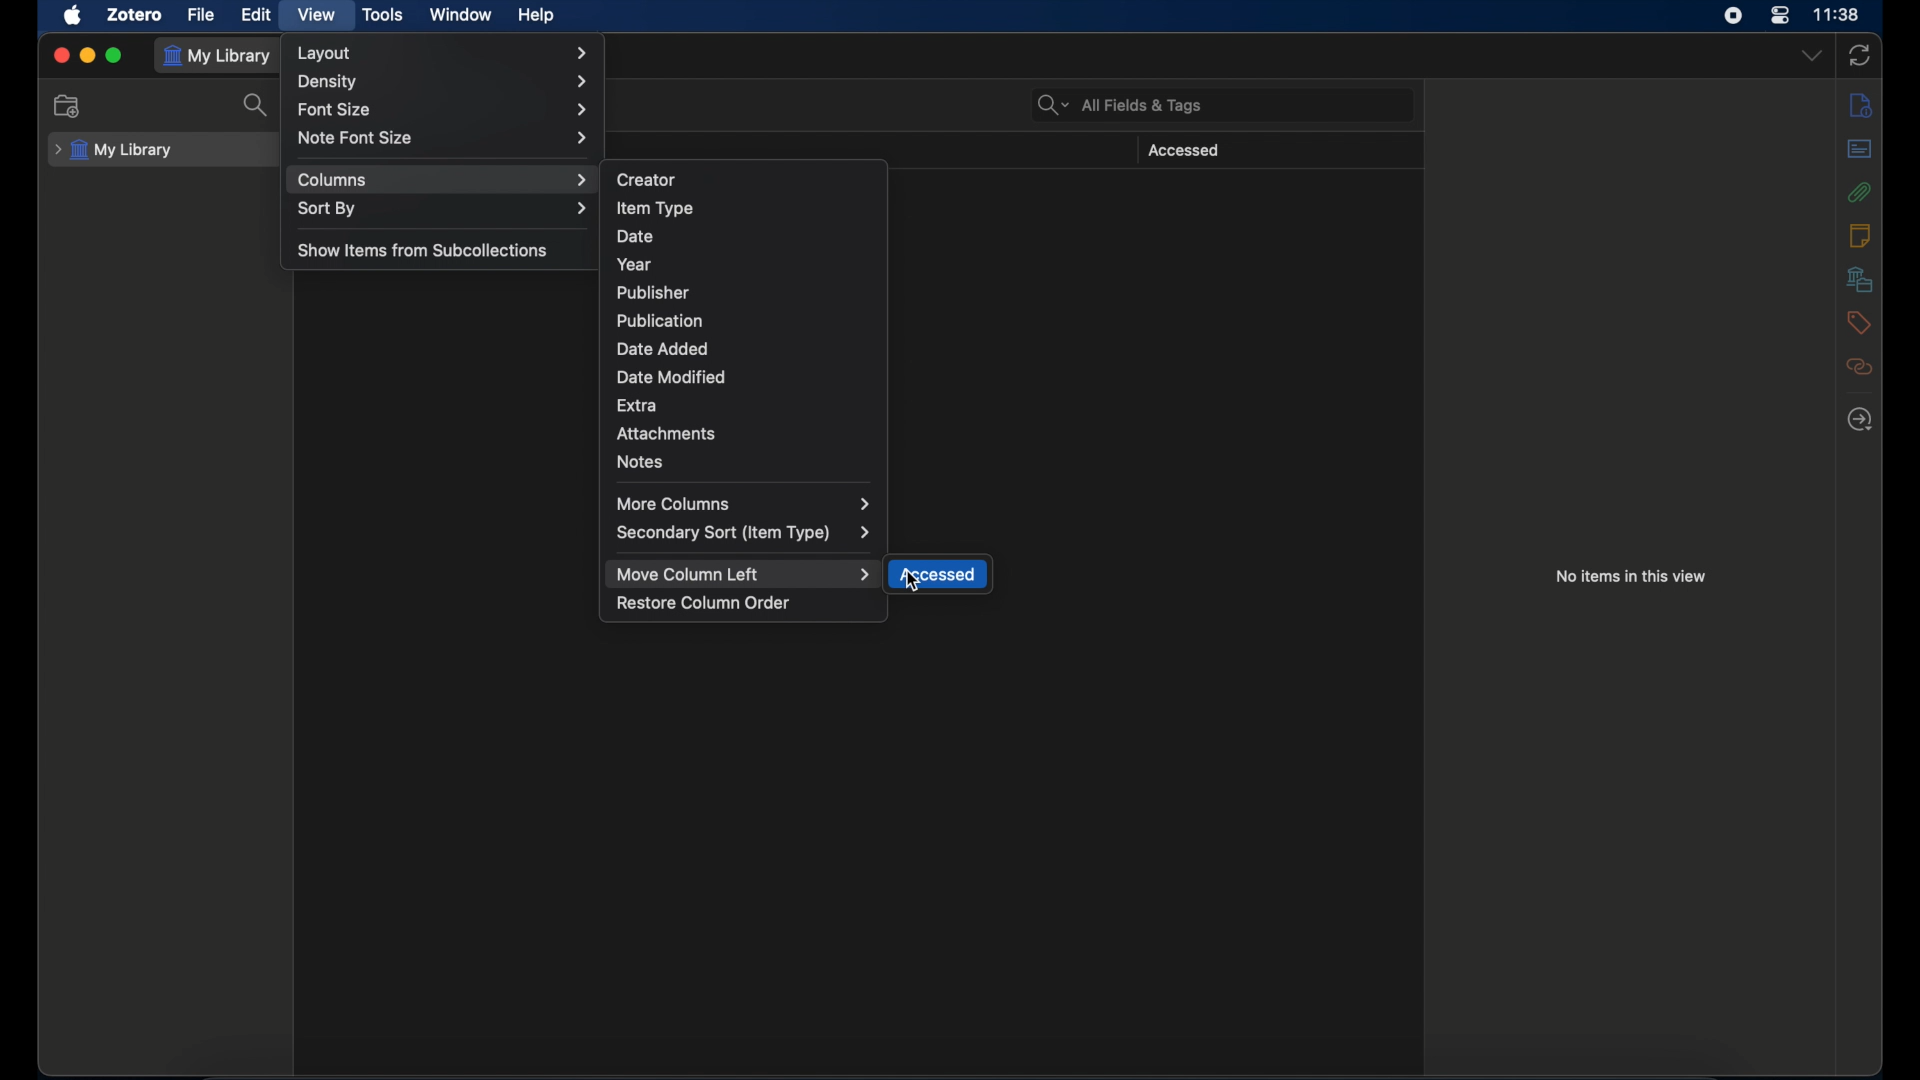 The width and height of the screenshot is (1920, 1080). Describe the element at coordinates (1120, 106) in the screenshot. I see `search bar` at that location.